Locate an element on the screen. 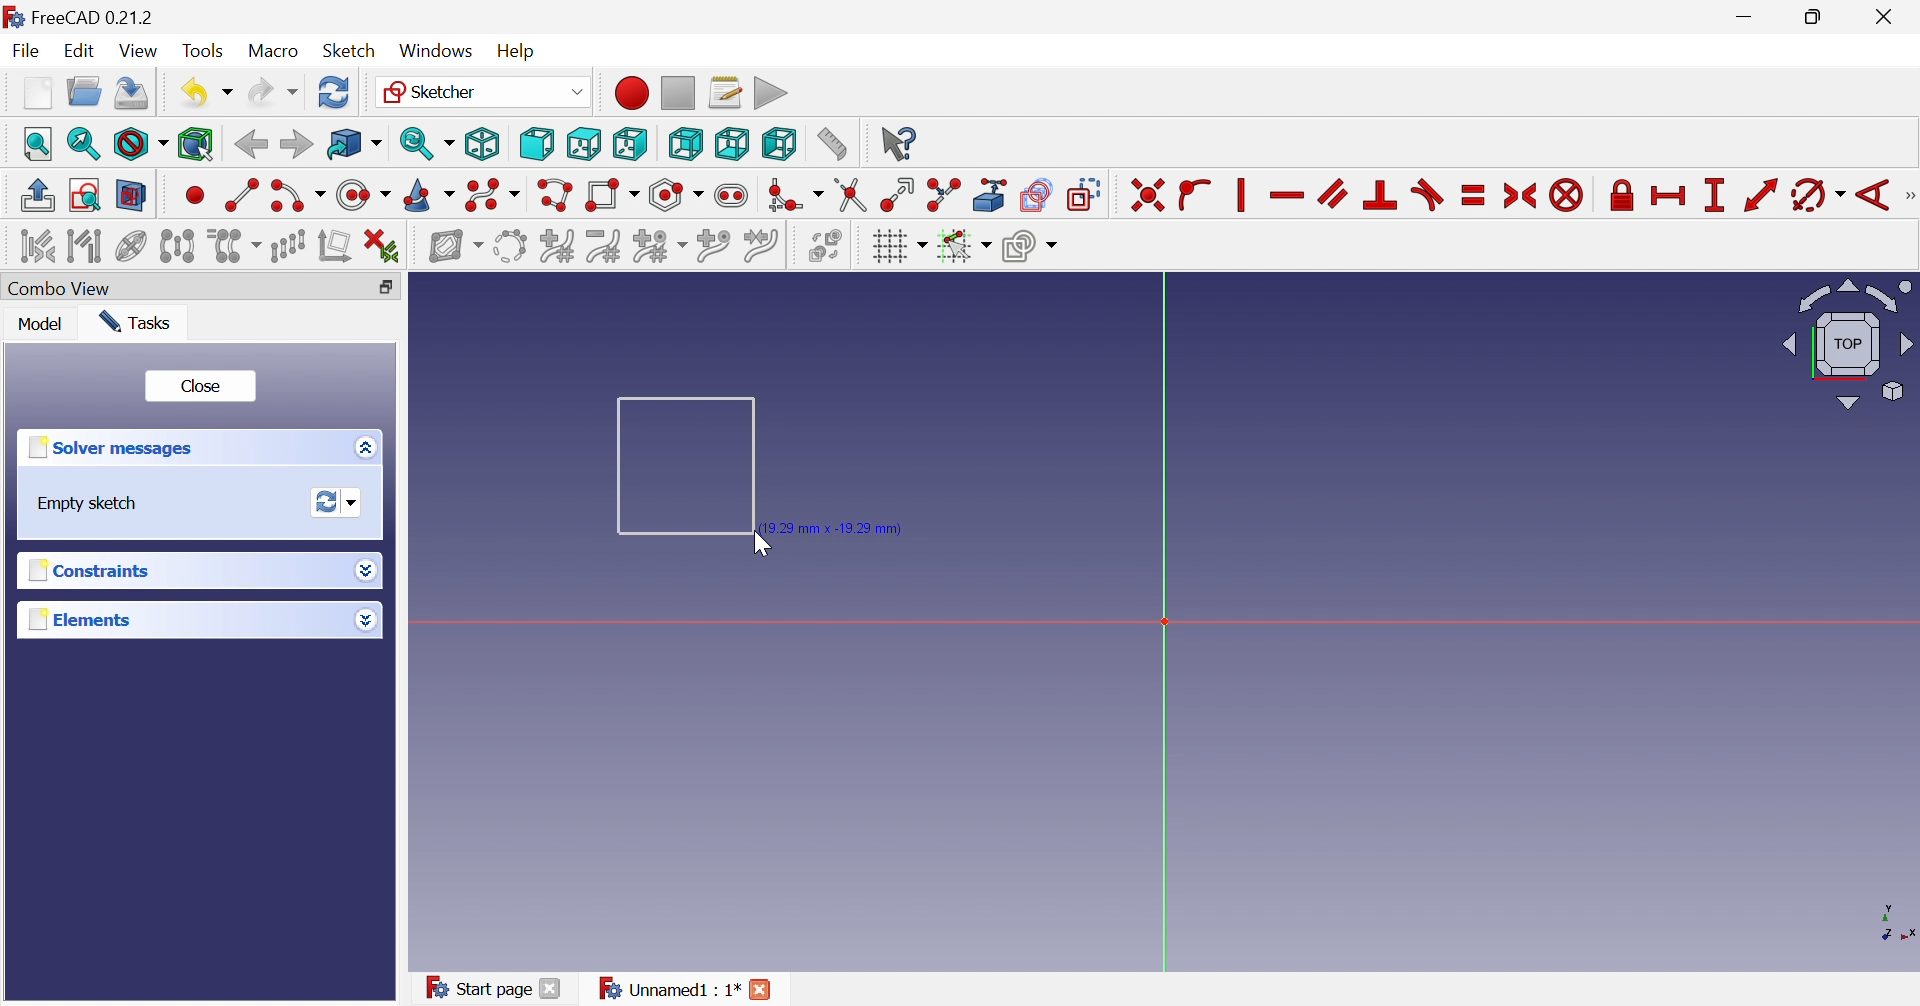  Increase B-spline degree is located at coordinates (556, 245).